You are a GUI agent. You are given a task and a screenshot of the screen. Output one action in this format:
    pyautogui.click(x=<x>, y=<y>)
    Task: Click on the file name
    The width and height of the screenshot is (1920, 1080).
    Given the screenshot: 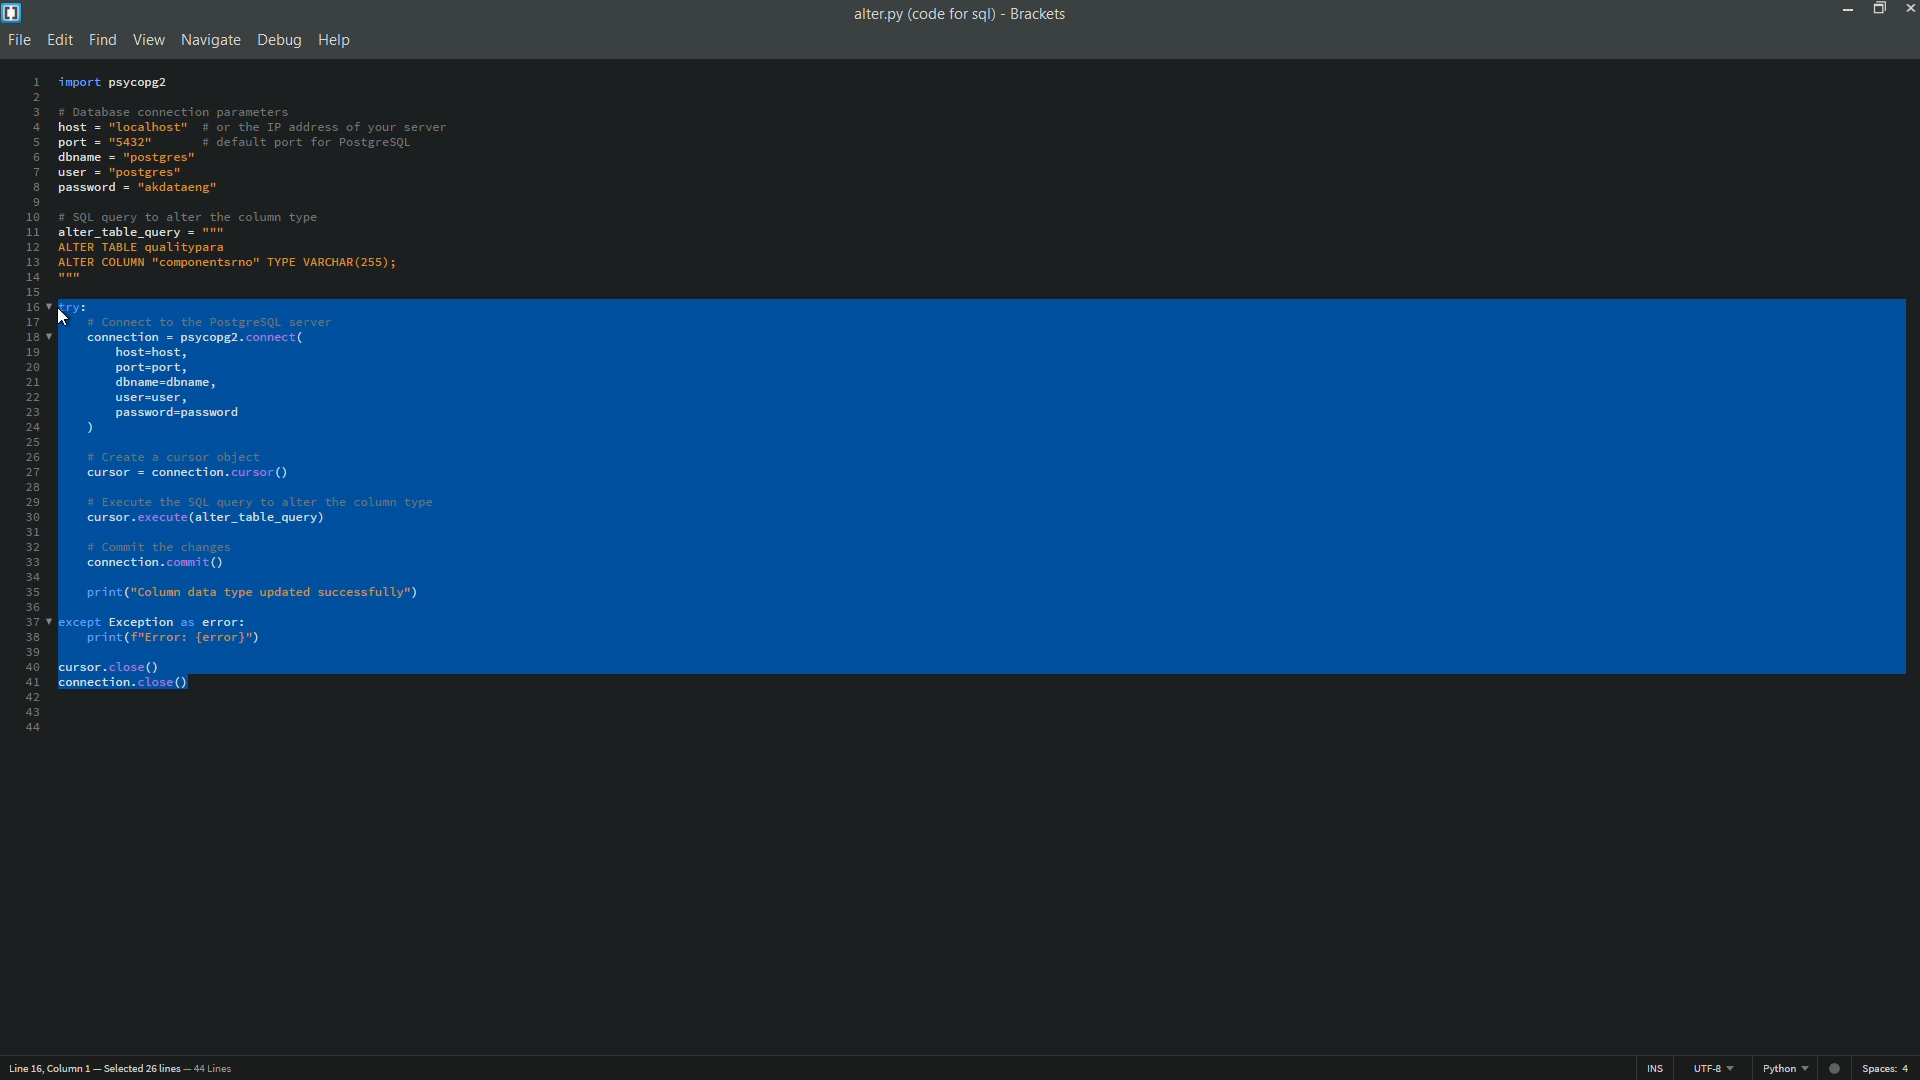 What is the action you would take?
    pyautogui.click(x=923, y=15)
    